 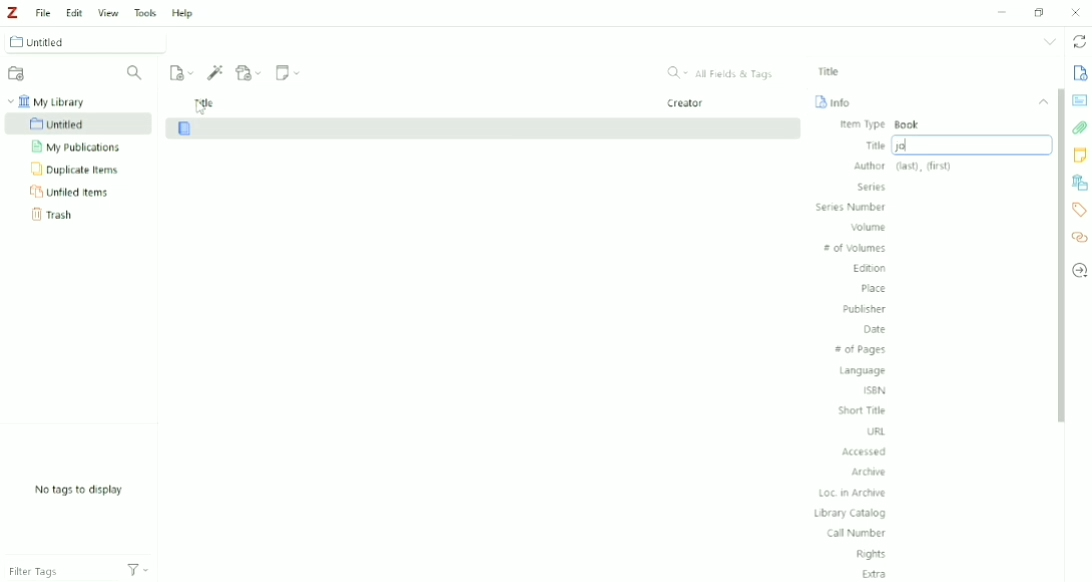 I want to click on Actions, so click(x=145, y=569).